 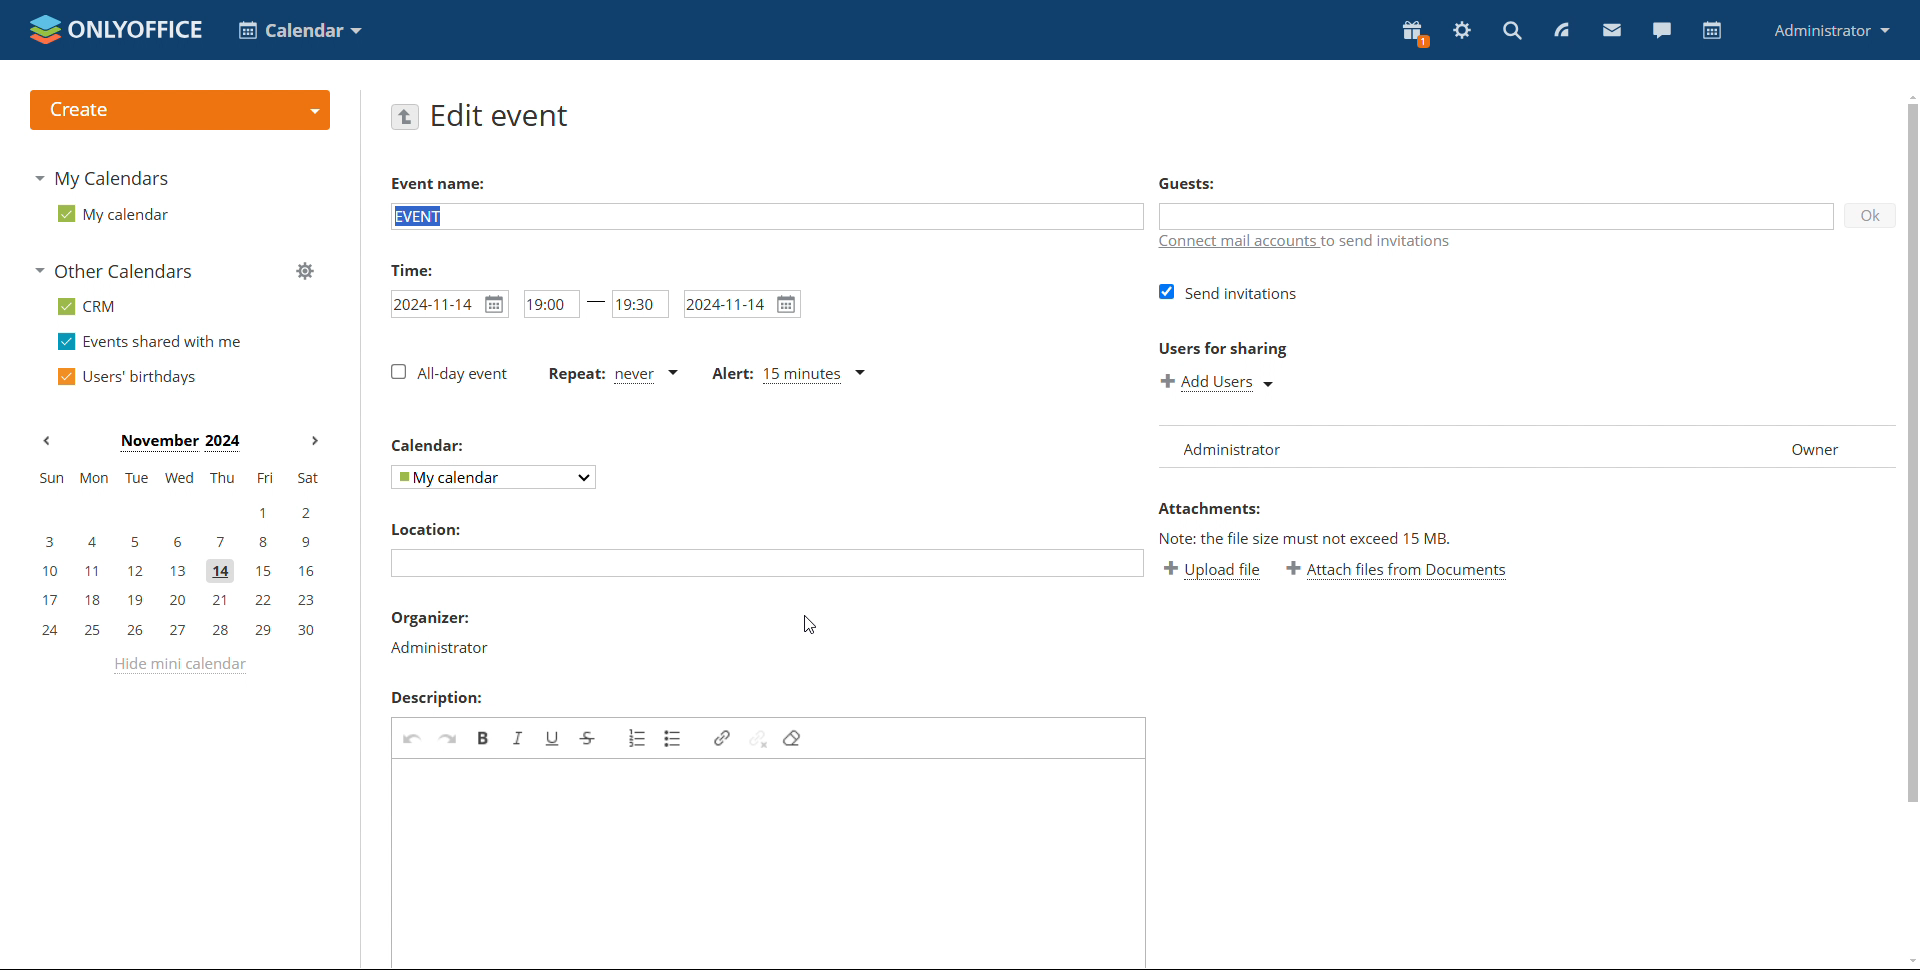 What do you see at coordinates (642, 305) in the screenshot?
I see `end time` at bounding box center [642, 305].